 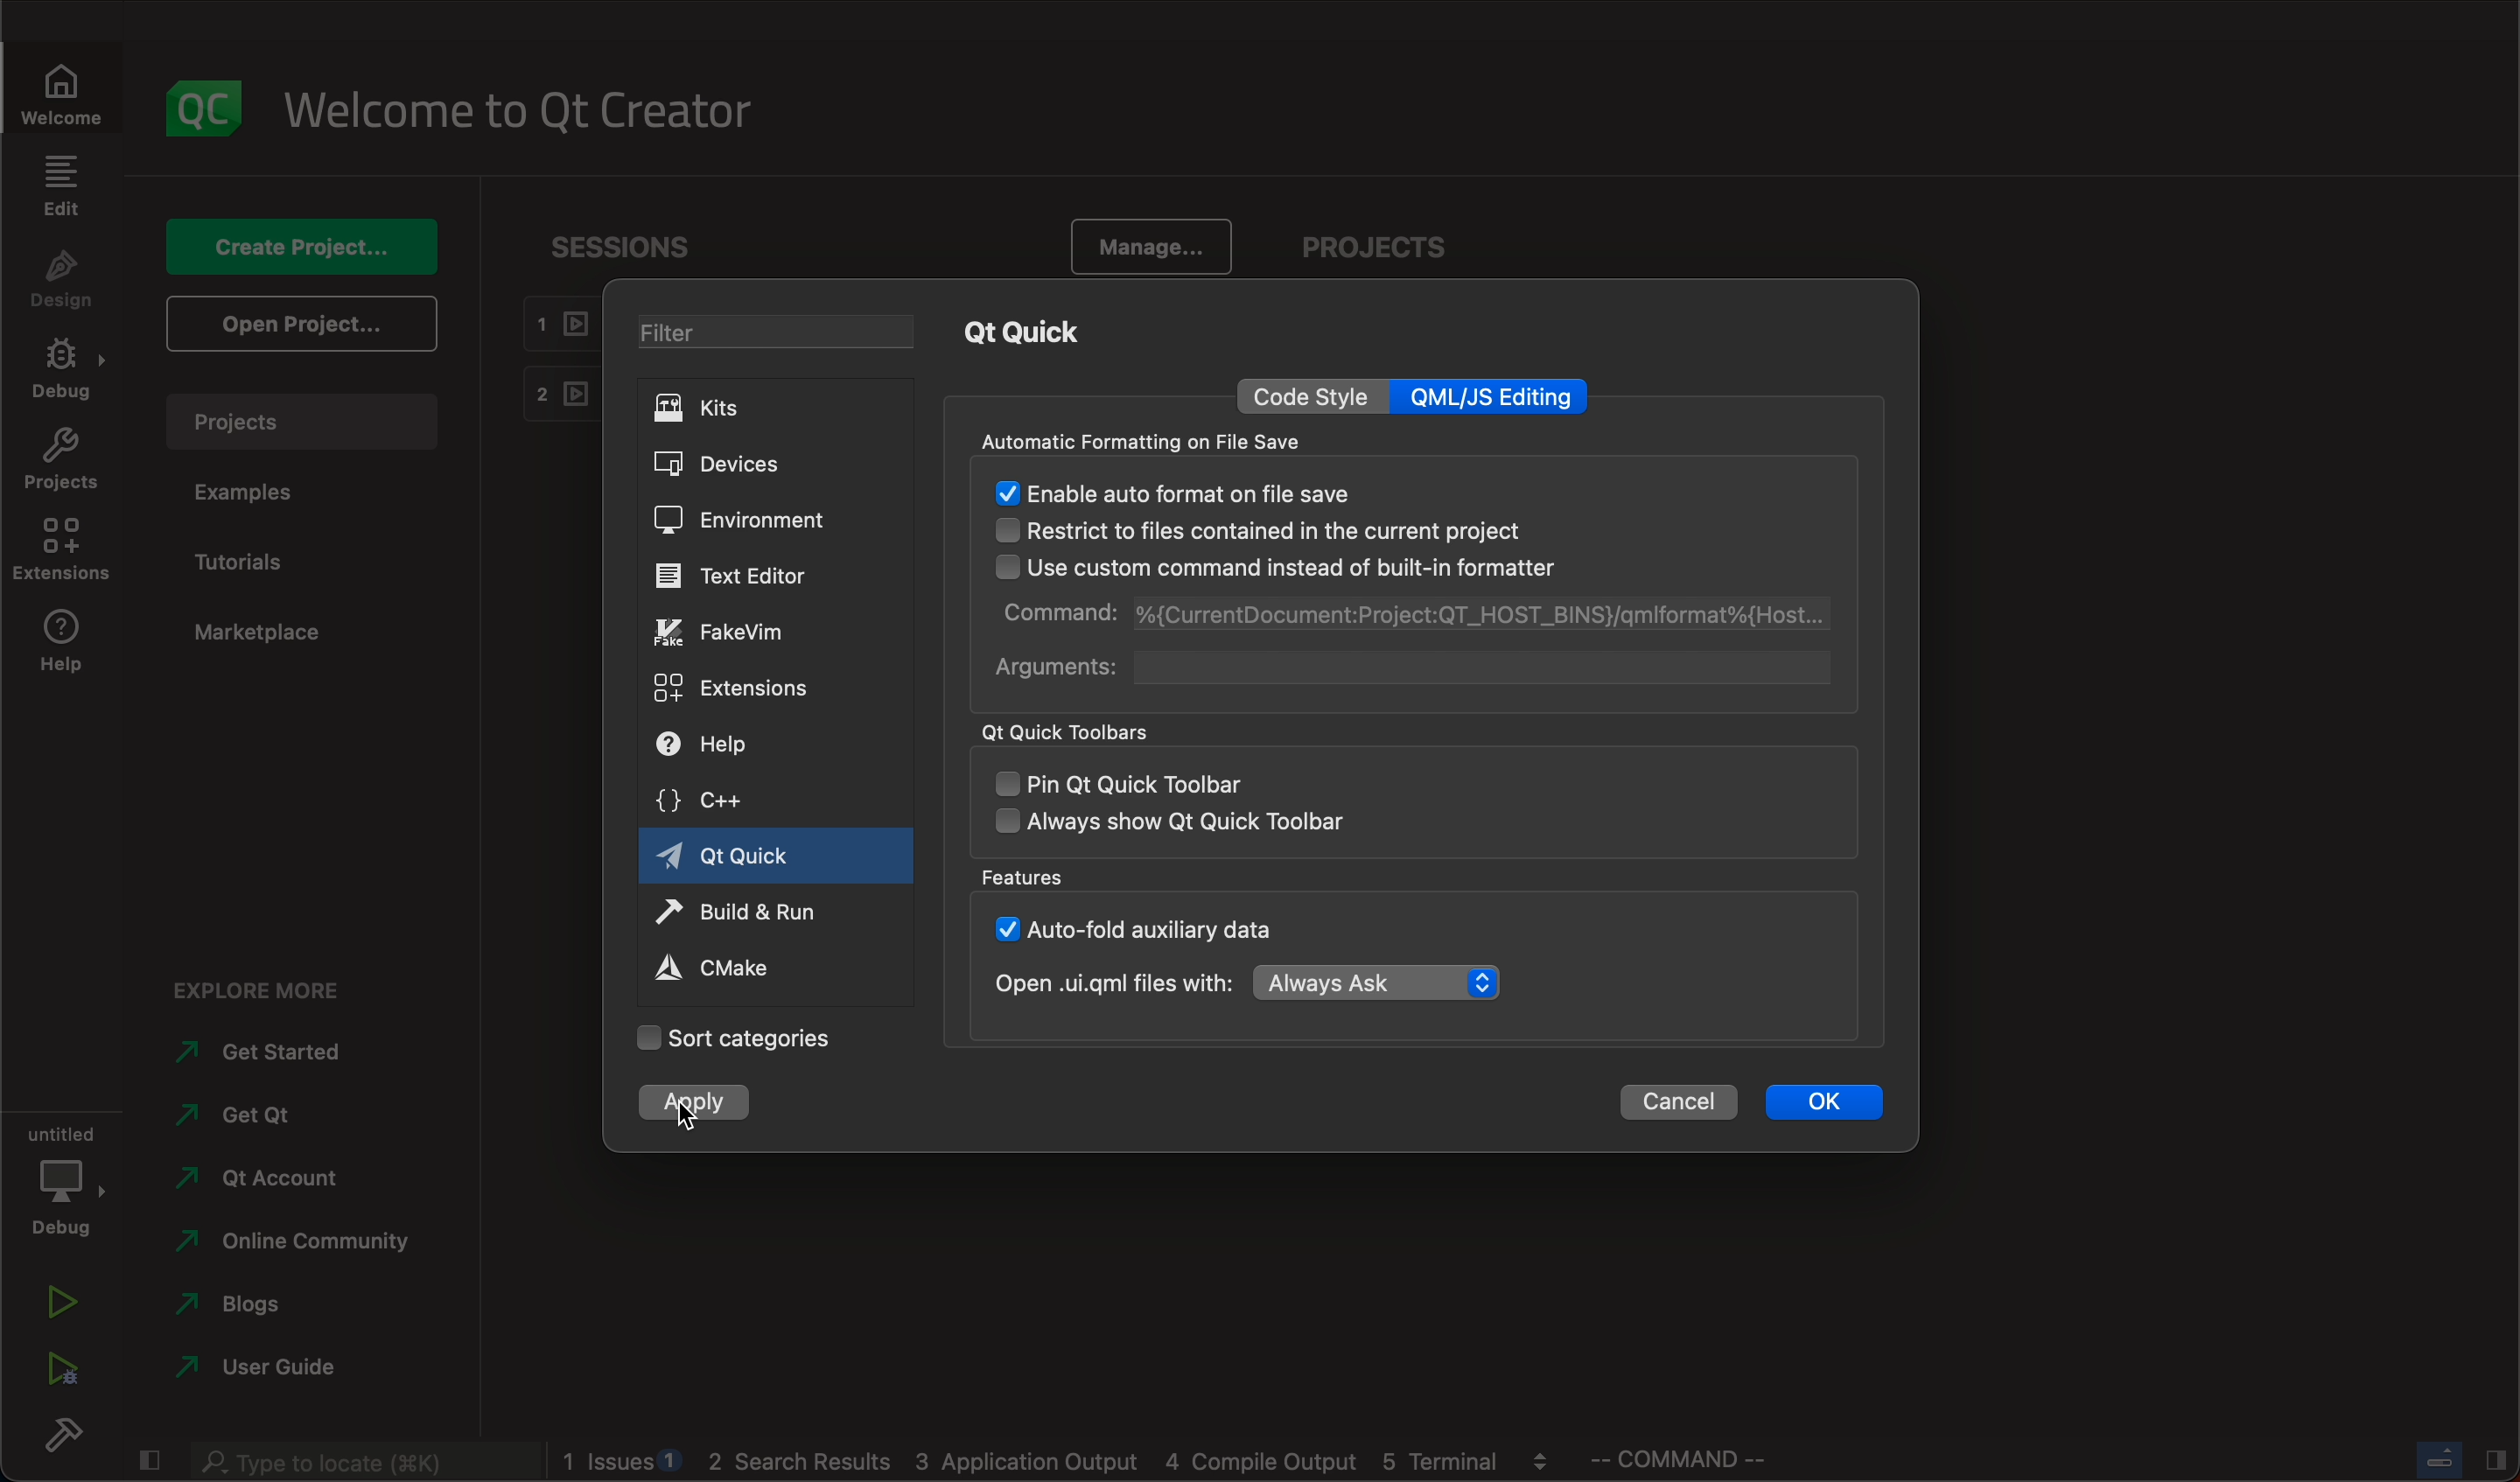 I want to click on editor, so click(x=740, y=575).